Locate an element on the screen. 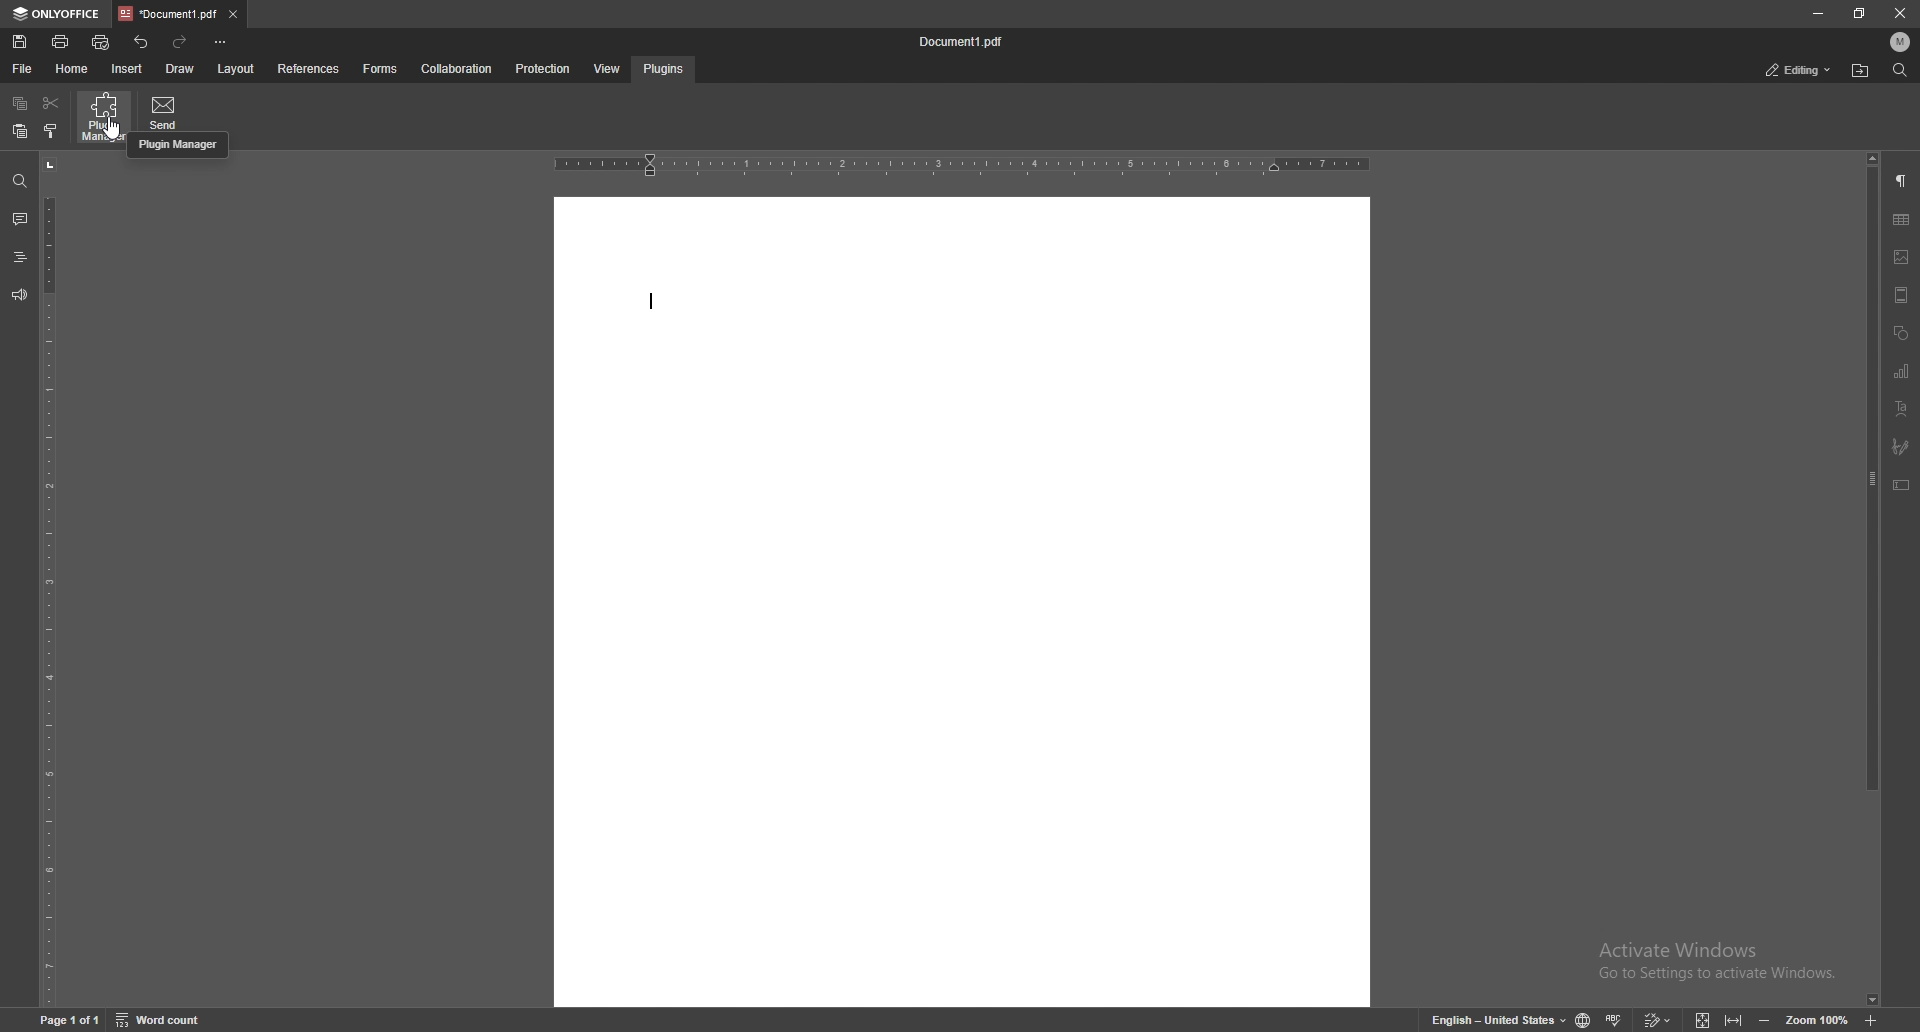  print is located at coordinates (62, 42).